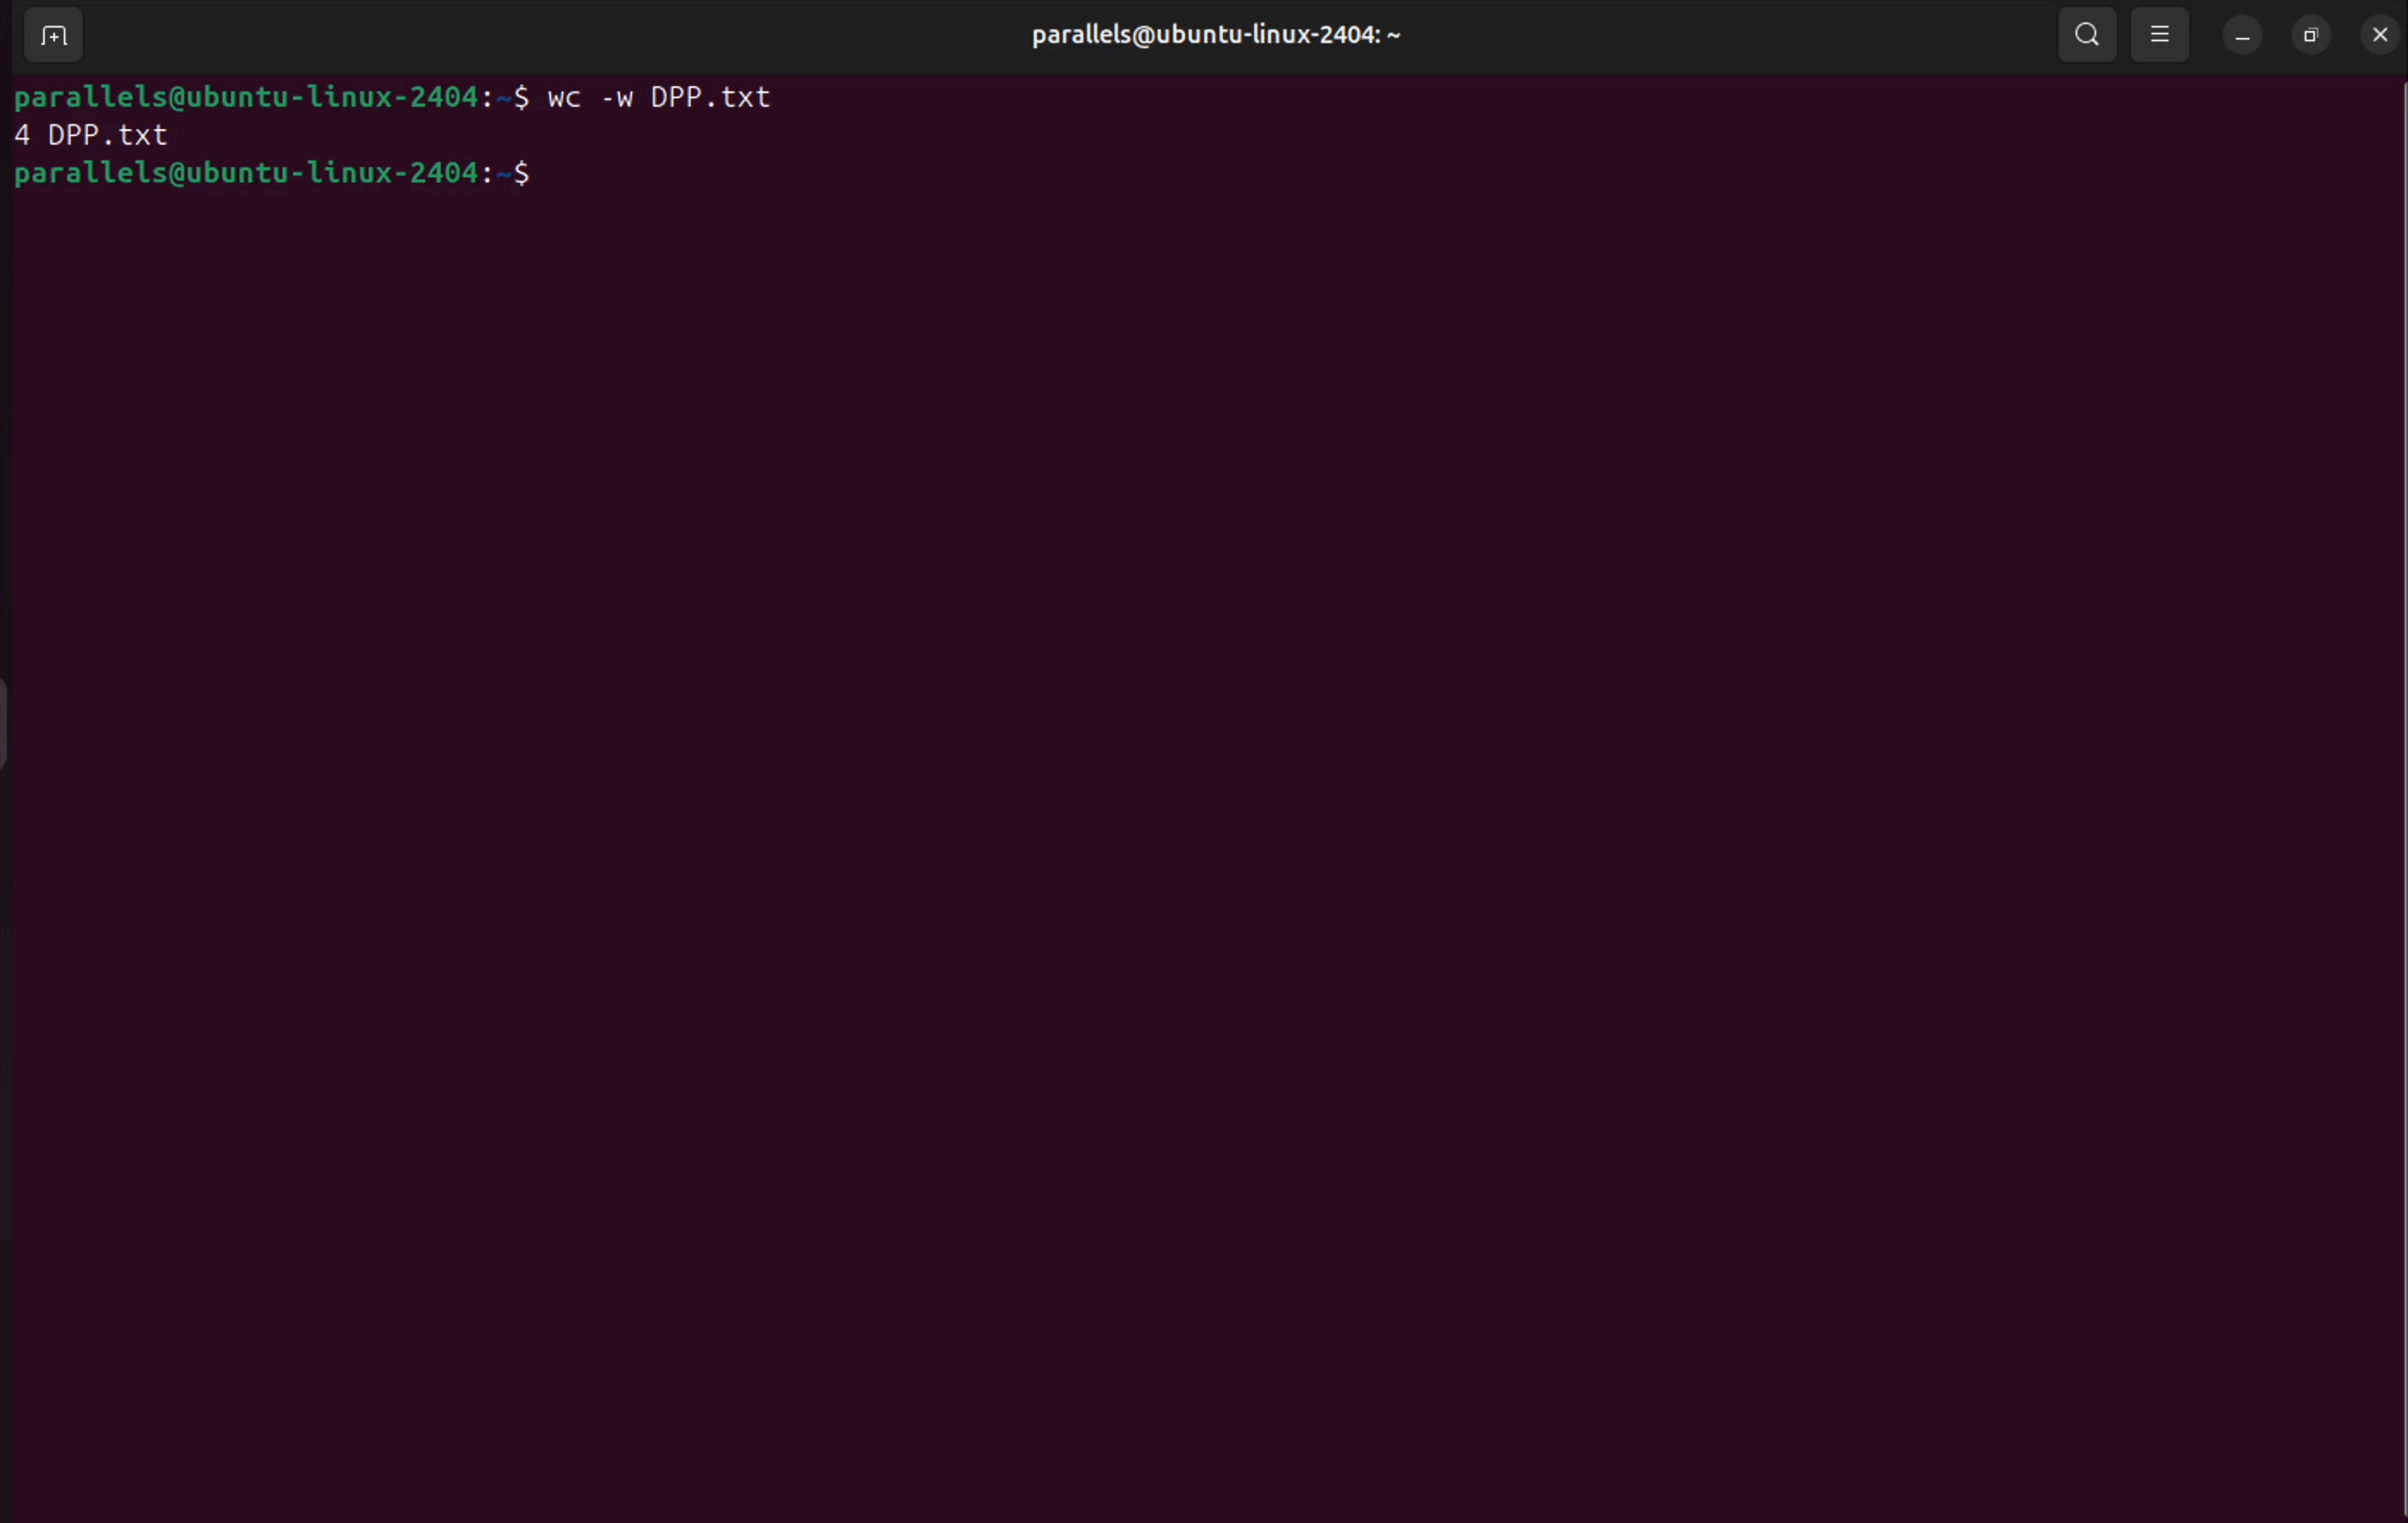 The width and height of the screenshot is (2408, 1523). What do you see at coordinates (97, 135) in the screenshot?
I see `4 DPP.txt` at bounding box center [97, 135].